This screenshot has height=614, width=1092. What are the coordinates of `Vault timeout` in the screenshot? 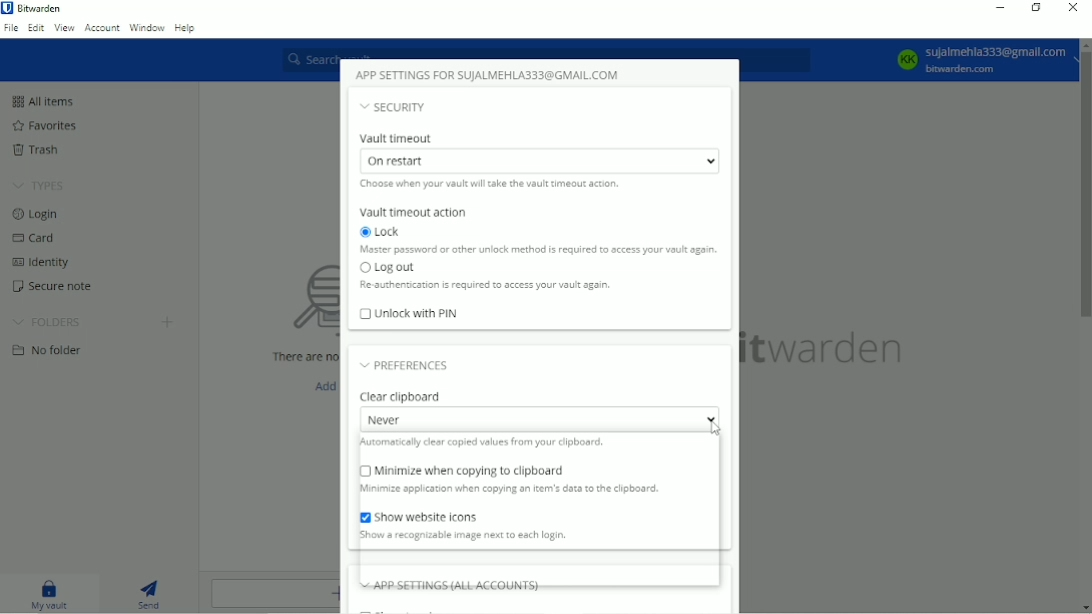 It's located at (538, 152).